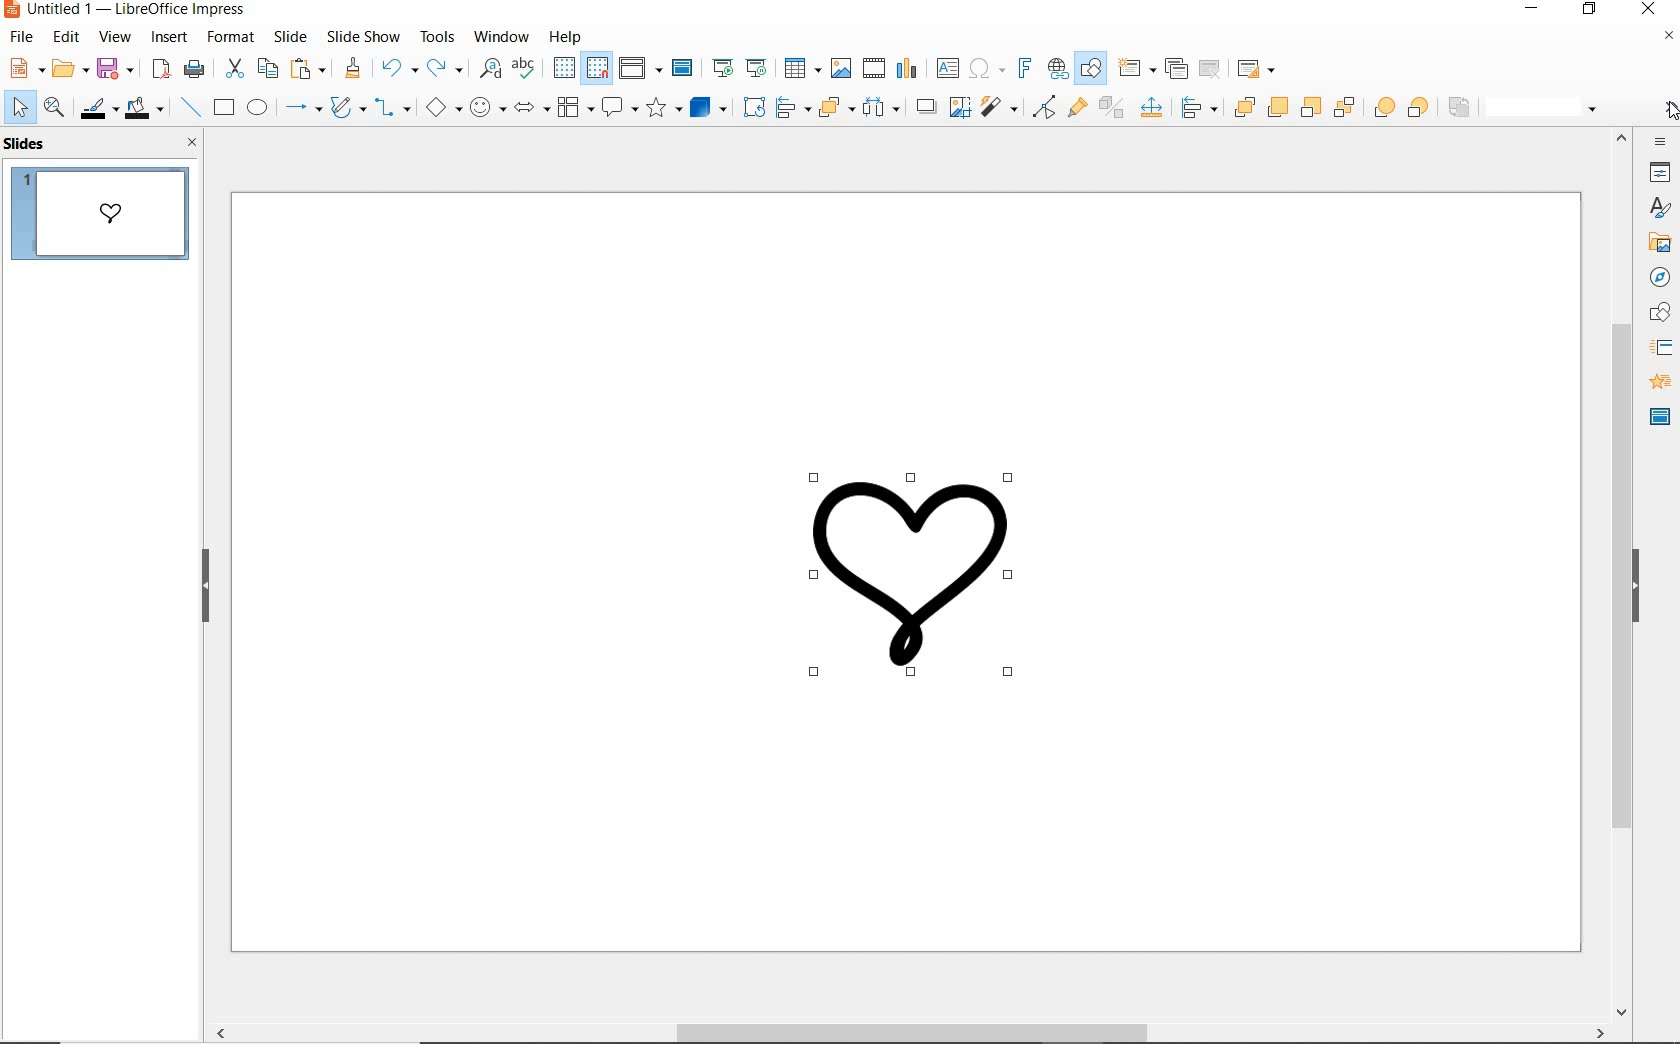  What do you see at coordinates (564, 68) in the screenshot?
I see `display grid` at bounding box center [564, 68].